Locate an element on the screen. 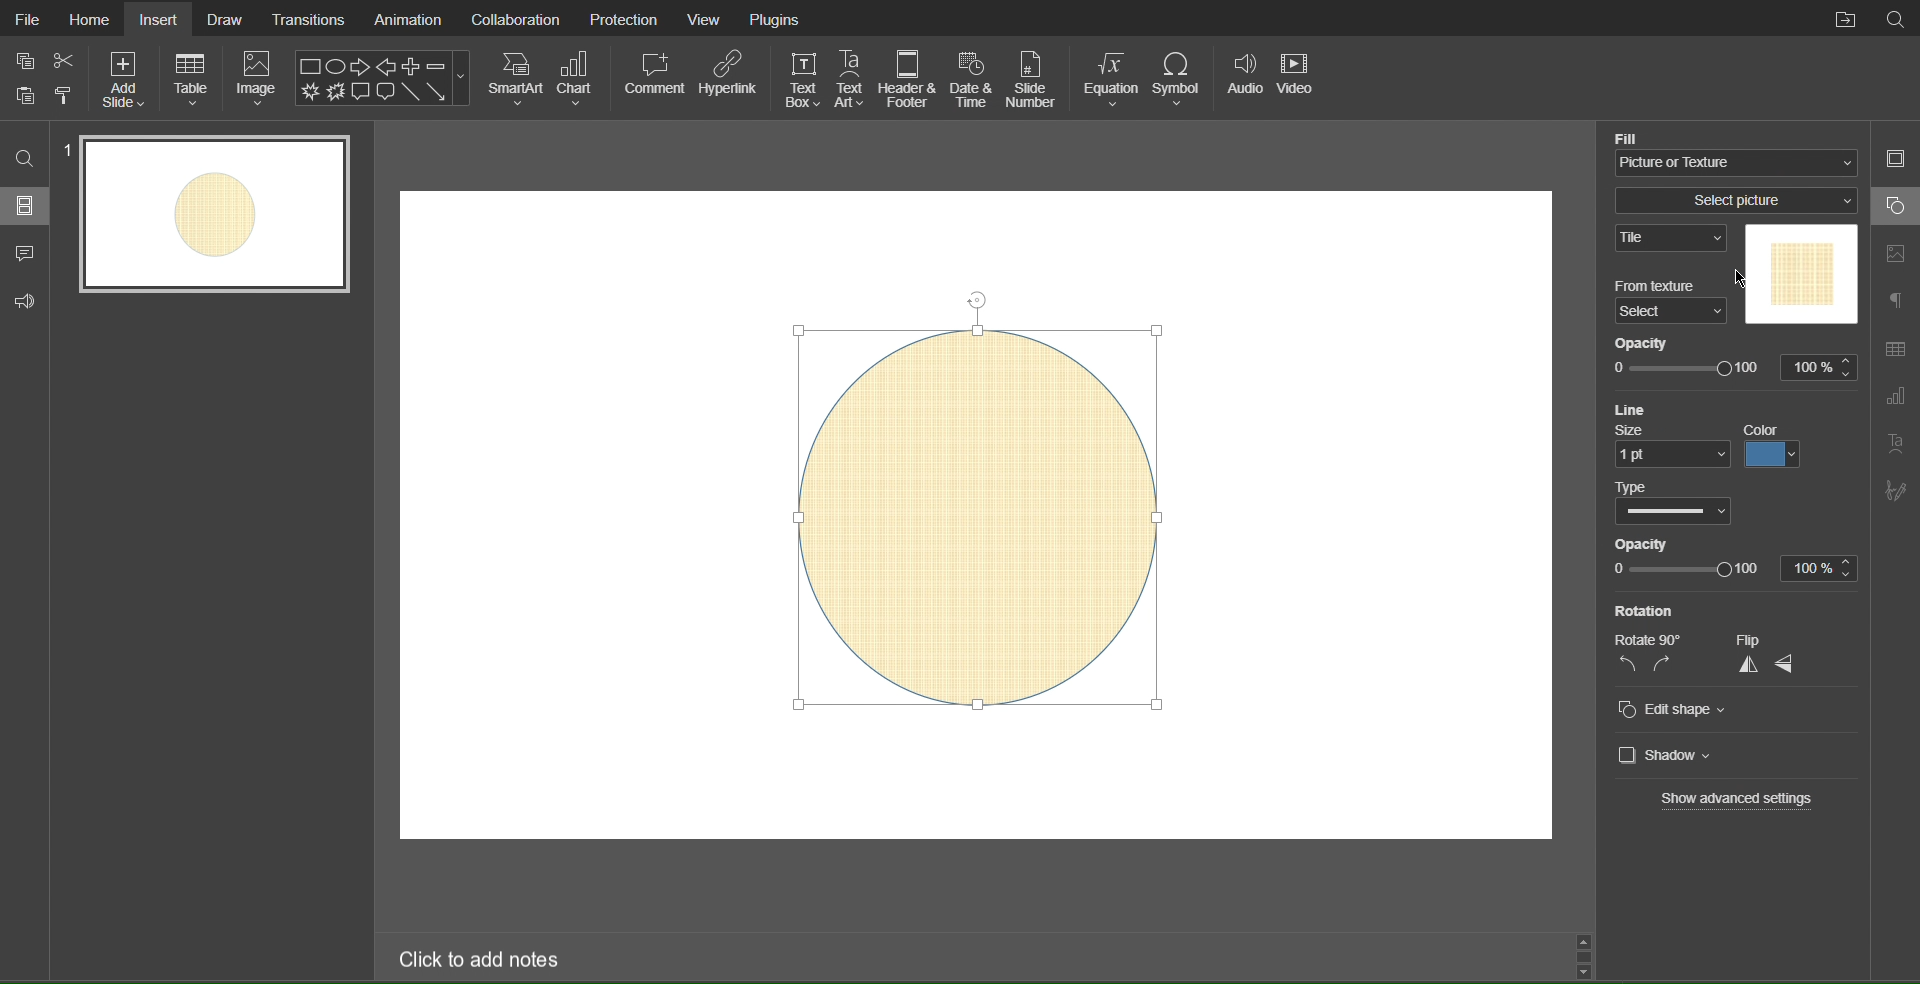 The height and width of the screenshot is (984, 1920). Slide 1 is located at coordinates (217, 216).